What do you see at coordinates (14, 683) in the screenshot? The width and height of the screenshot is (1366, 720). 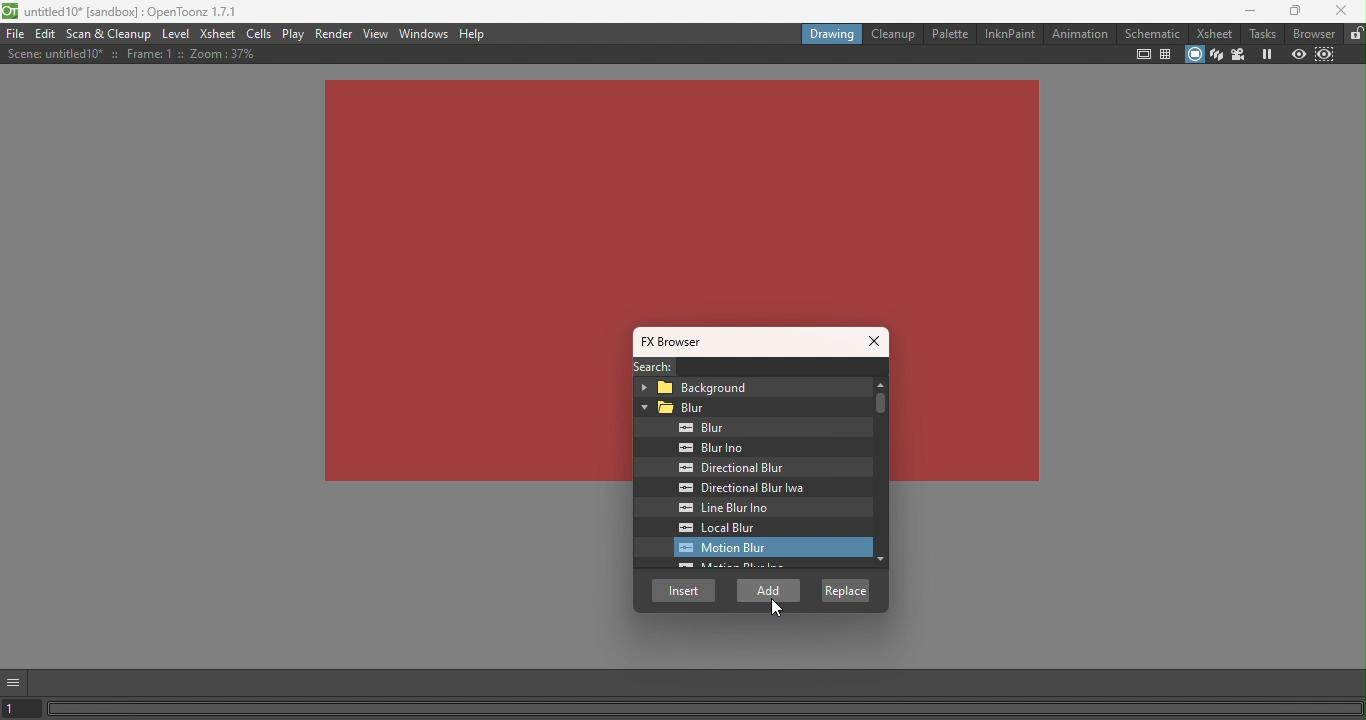 I see `GUI show/hide` at bounding box center [14, 683].